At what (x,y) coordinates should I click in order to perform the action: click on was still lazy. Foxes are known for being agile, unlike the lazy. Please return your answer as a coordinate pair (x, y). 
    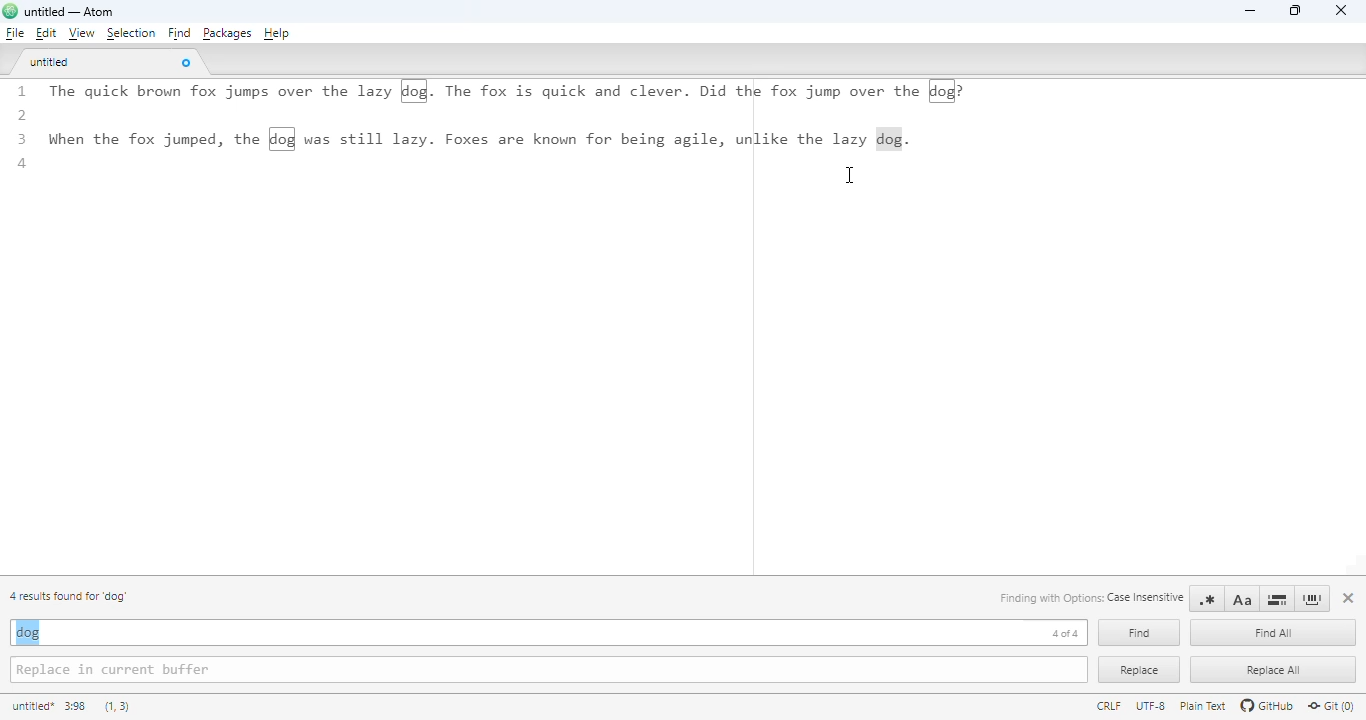
    Looking at the image, I should click on (587, 138).